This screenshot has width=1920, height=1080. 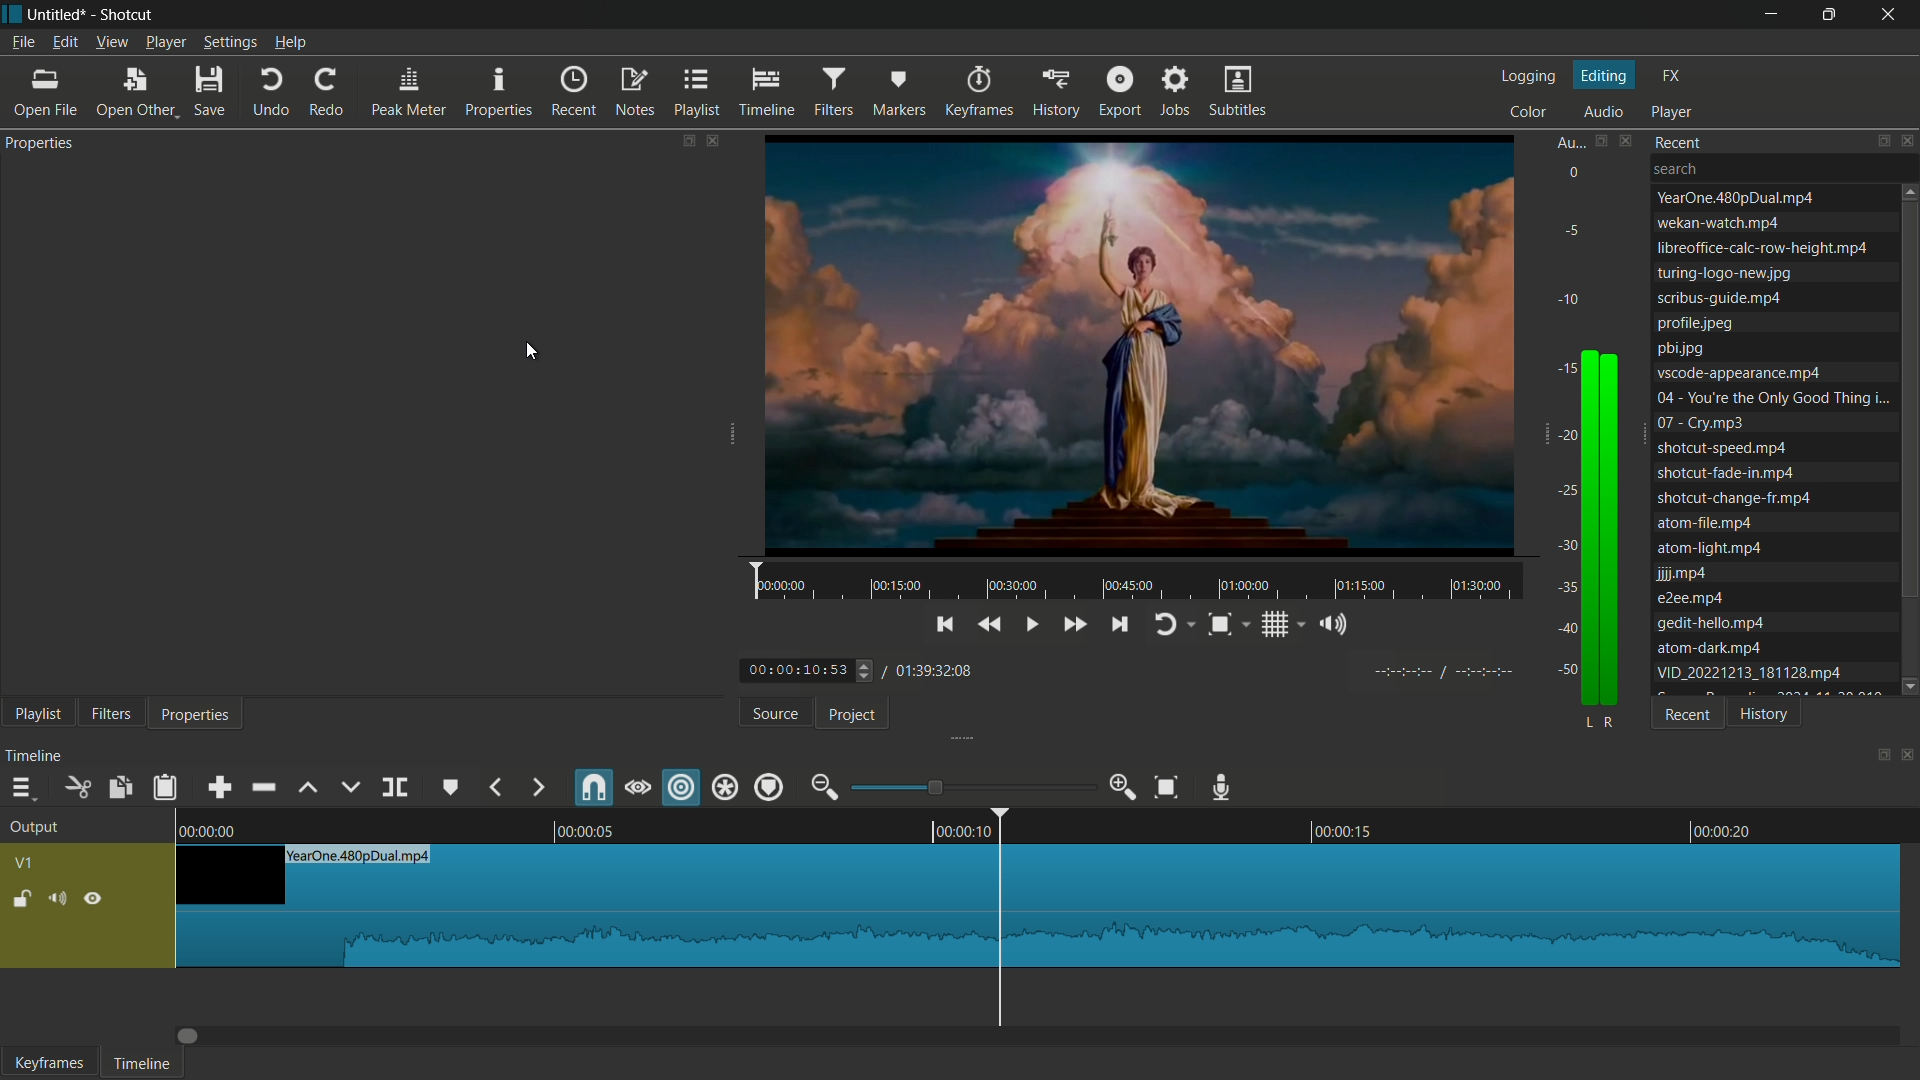 I want to click on video in timeline, so click(x=1038, y=906).